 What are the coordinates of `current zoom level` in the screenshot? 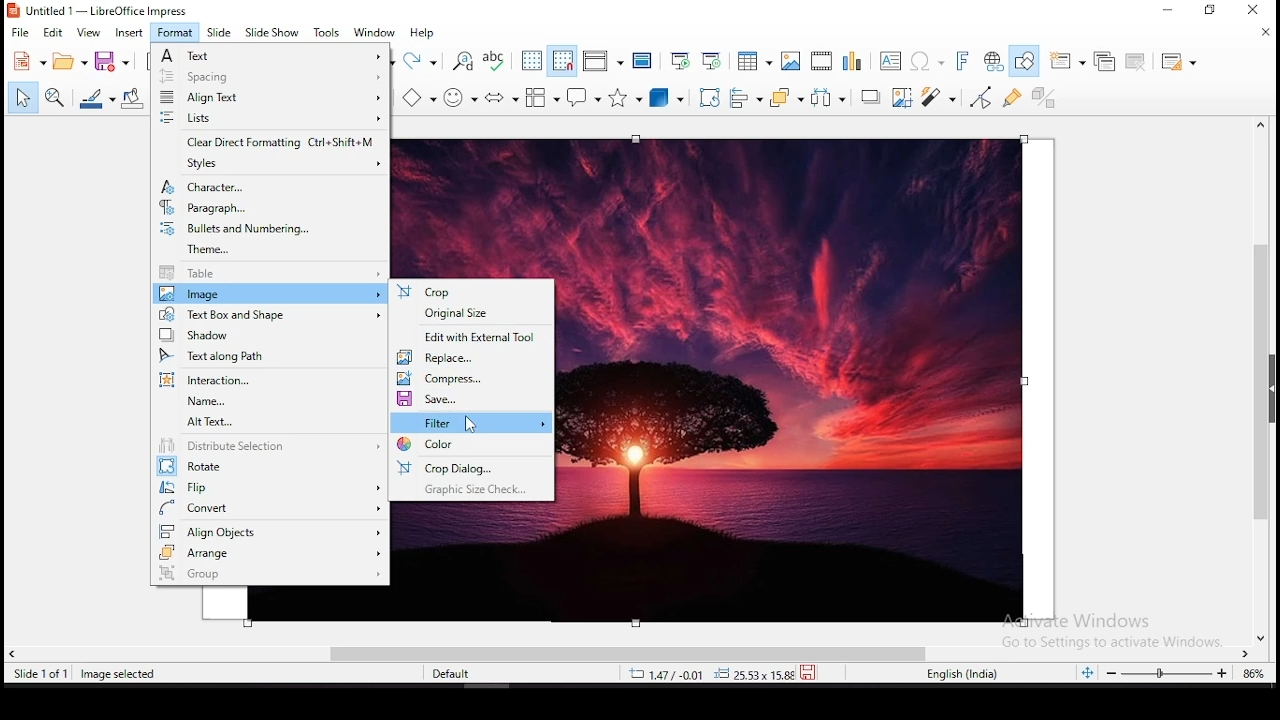 It's located at (1251, 676).